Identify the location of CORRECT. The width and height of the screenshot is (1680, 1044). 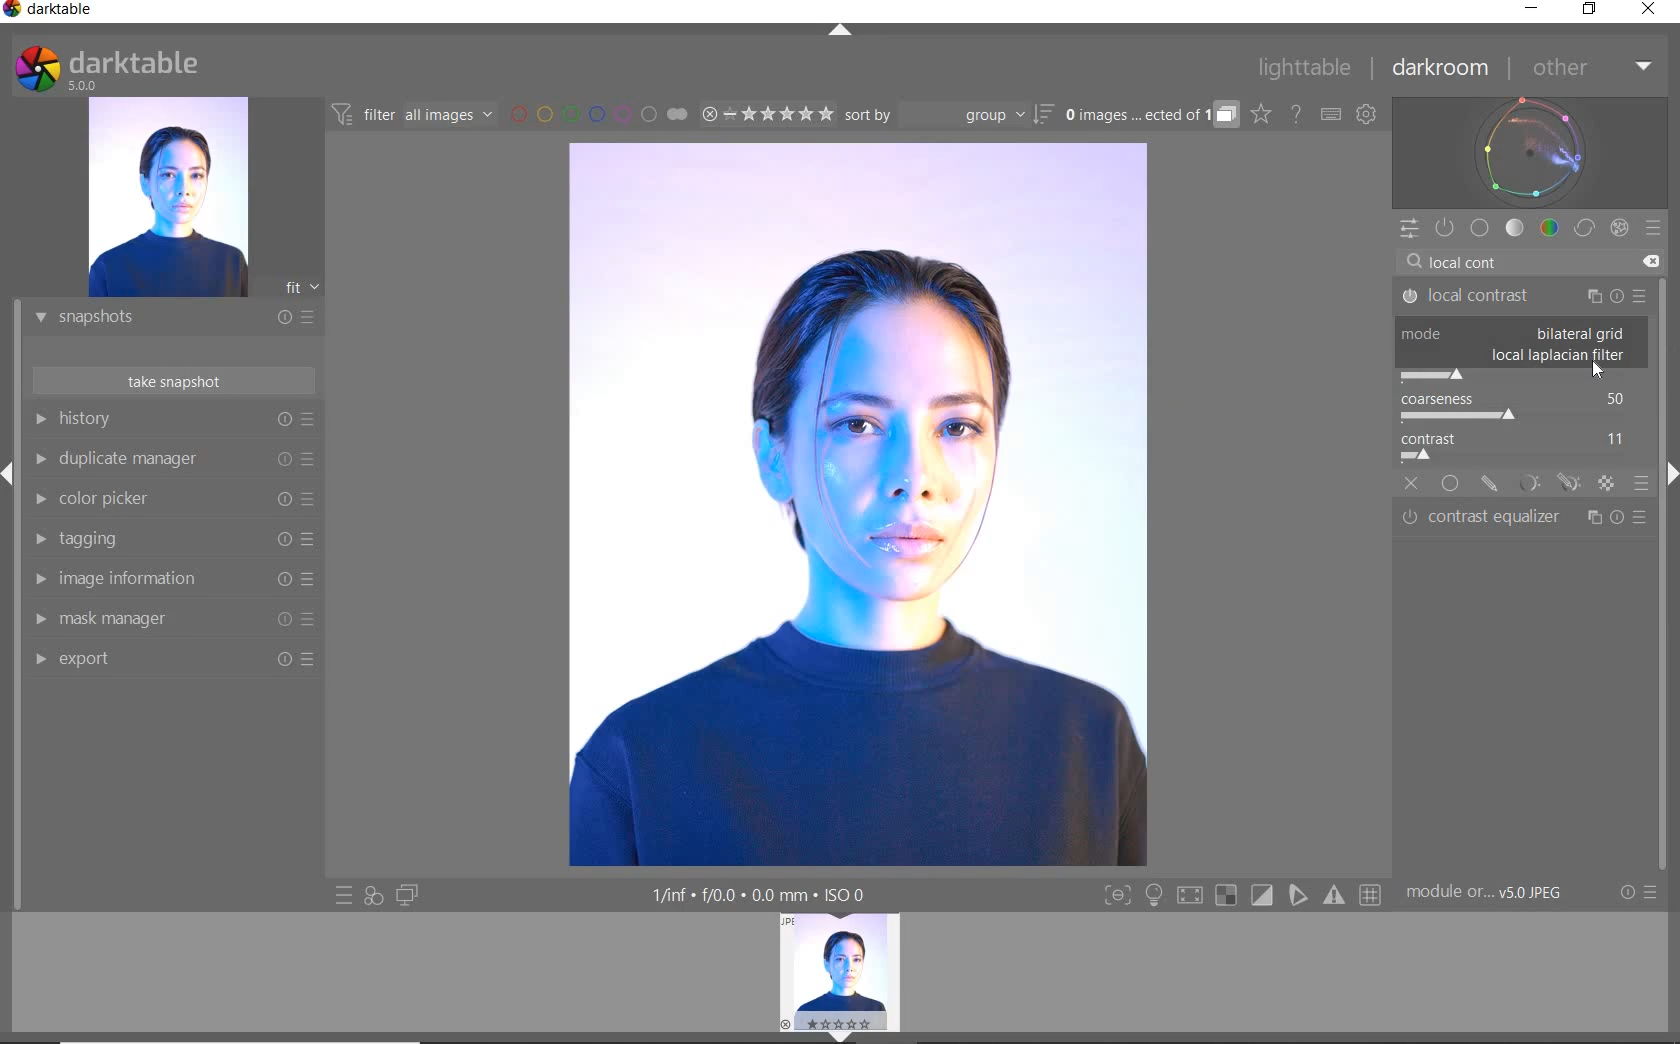
(1586, 230).